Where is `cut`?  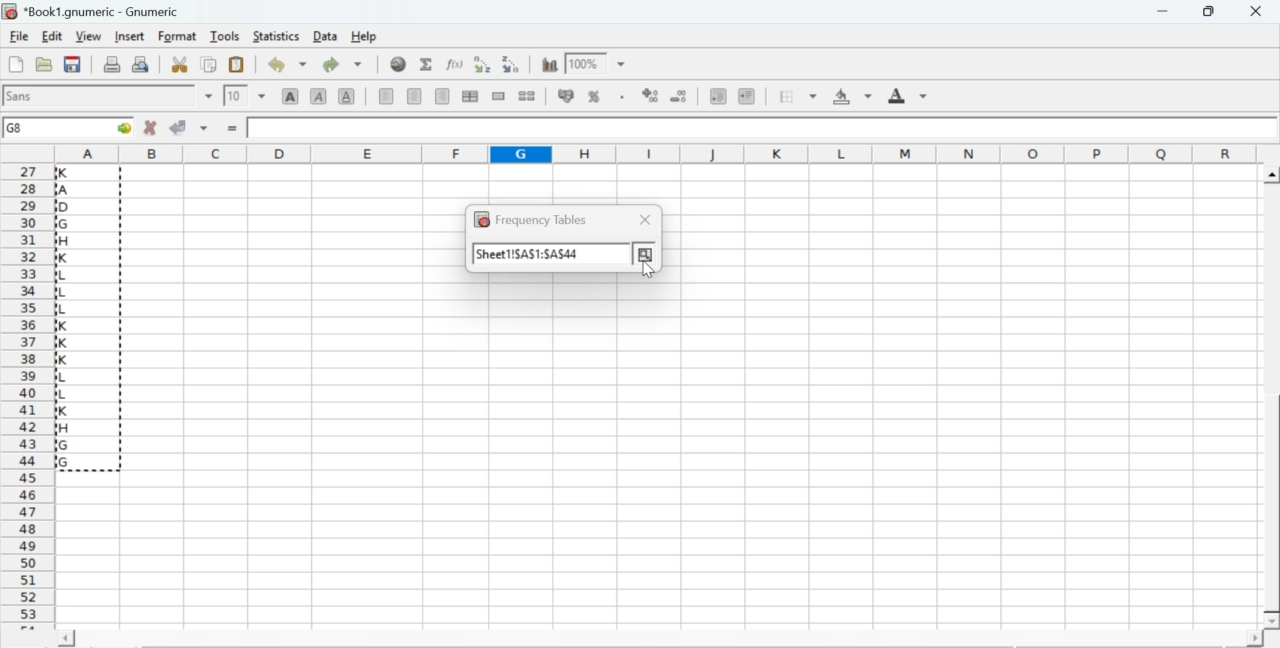
cut is located at coordinates (179, 64).